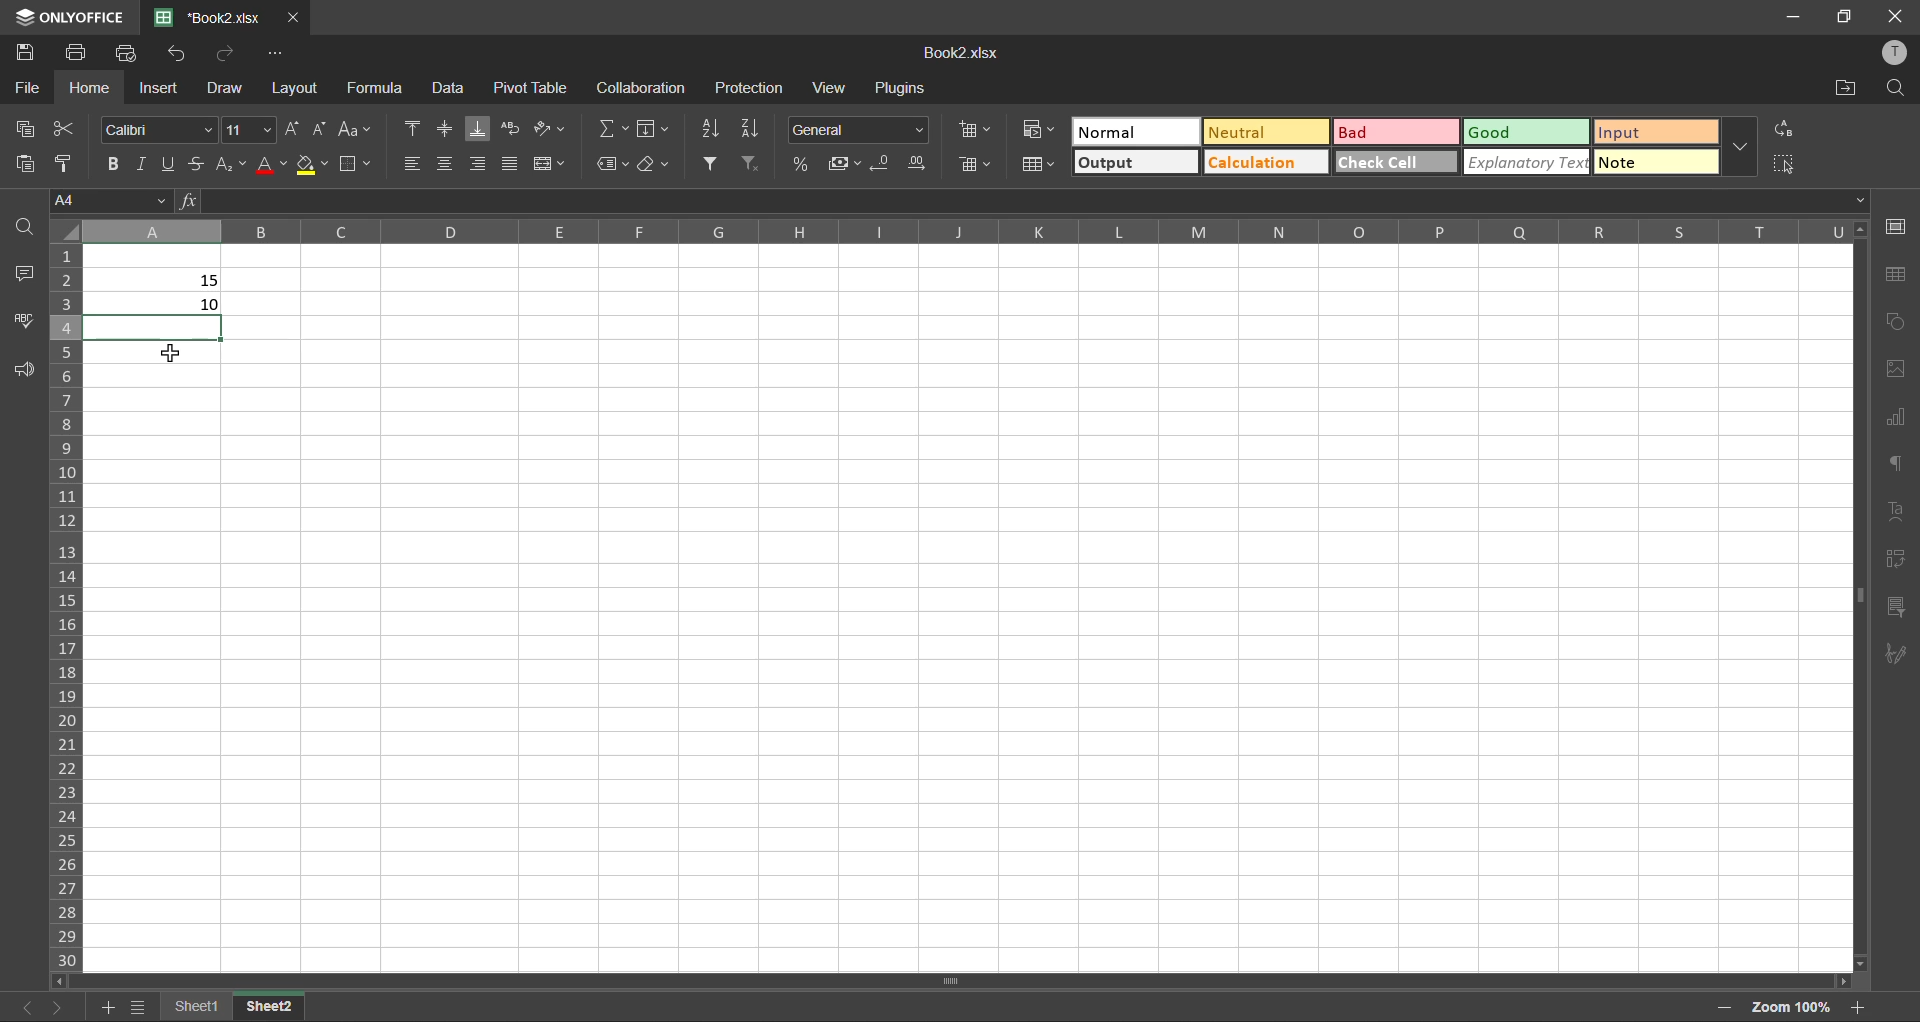 This screenshot has width=1920, height=1022. I want to click on plugins, so click(903, 88).